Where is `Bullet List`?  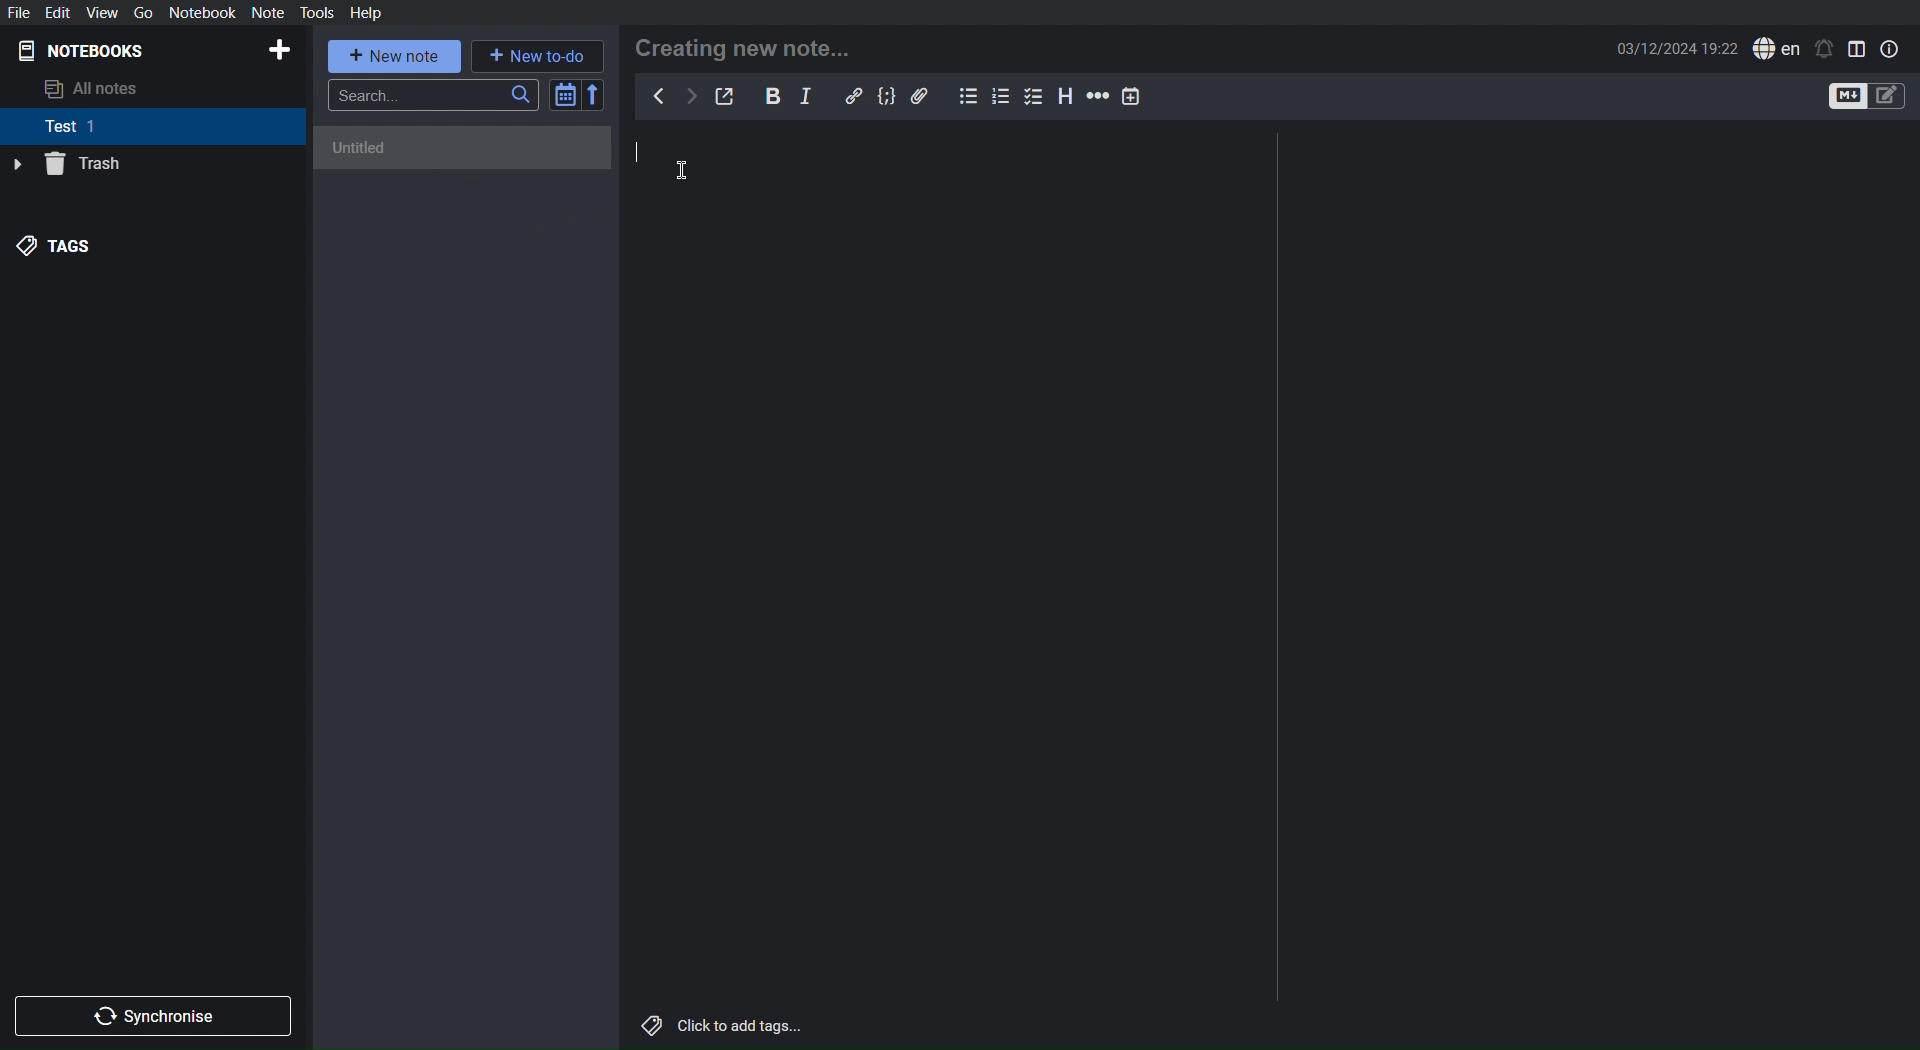
Bullet List is located at coordinates (968, 97).